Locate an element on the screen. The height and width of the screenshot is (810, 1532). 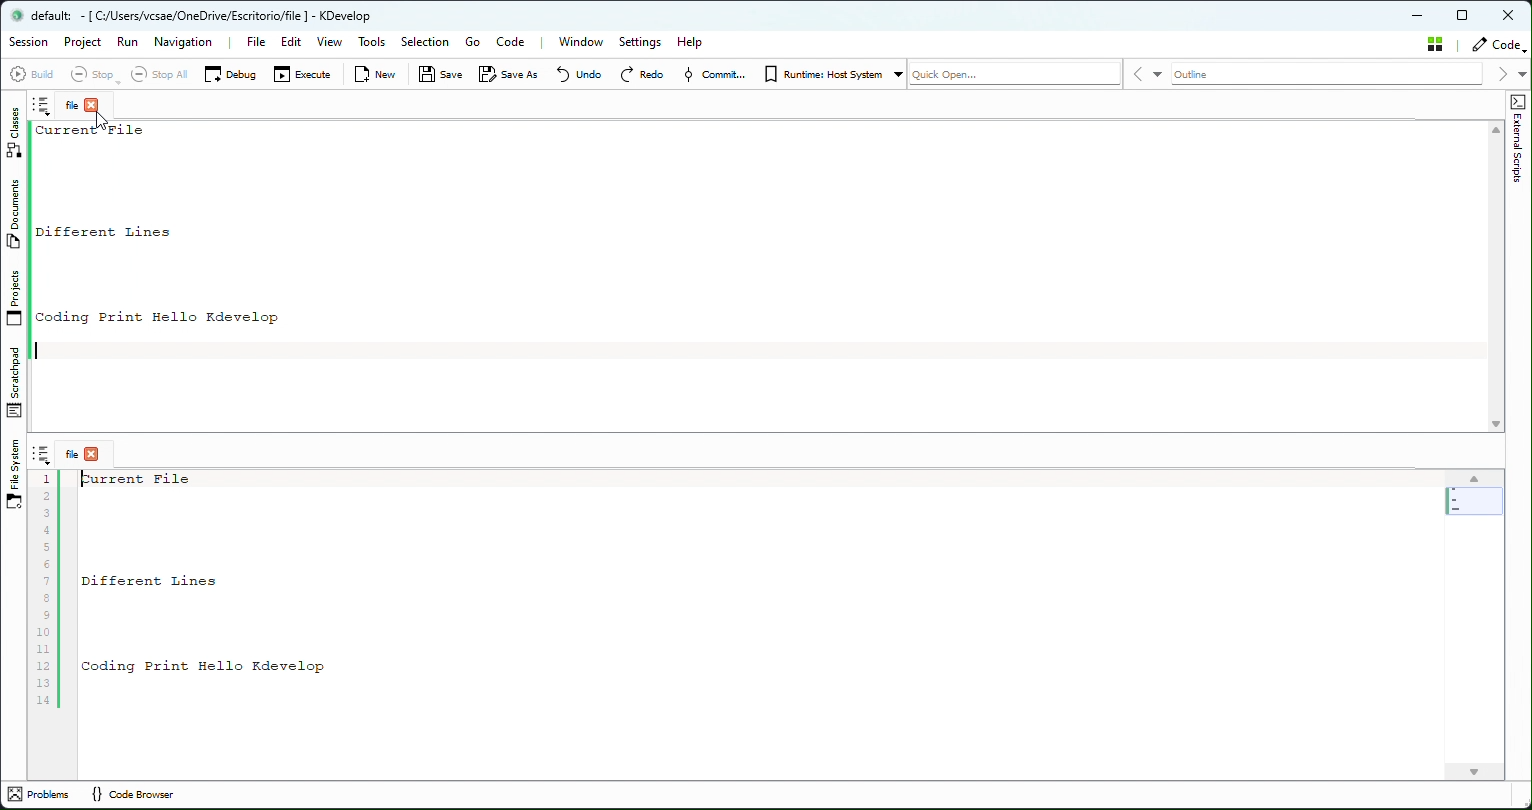
Execute is located at coordinates (304, 74).